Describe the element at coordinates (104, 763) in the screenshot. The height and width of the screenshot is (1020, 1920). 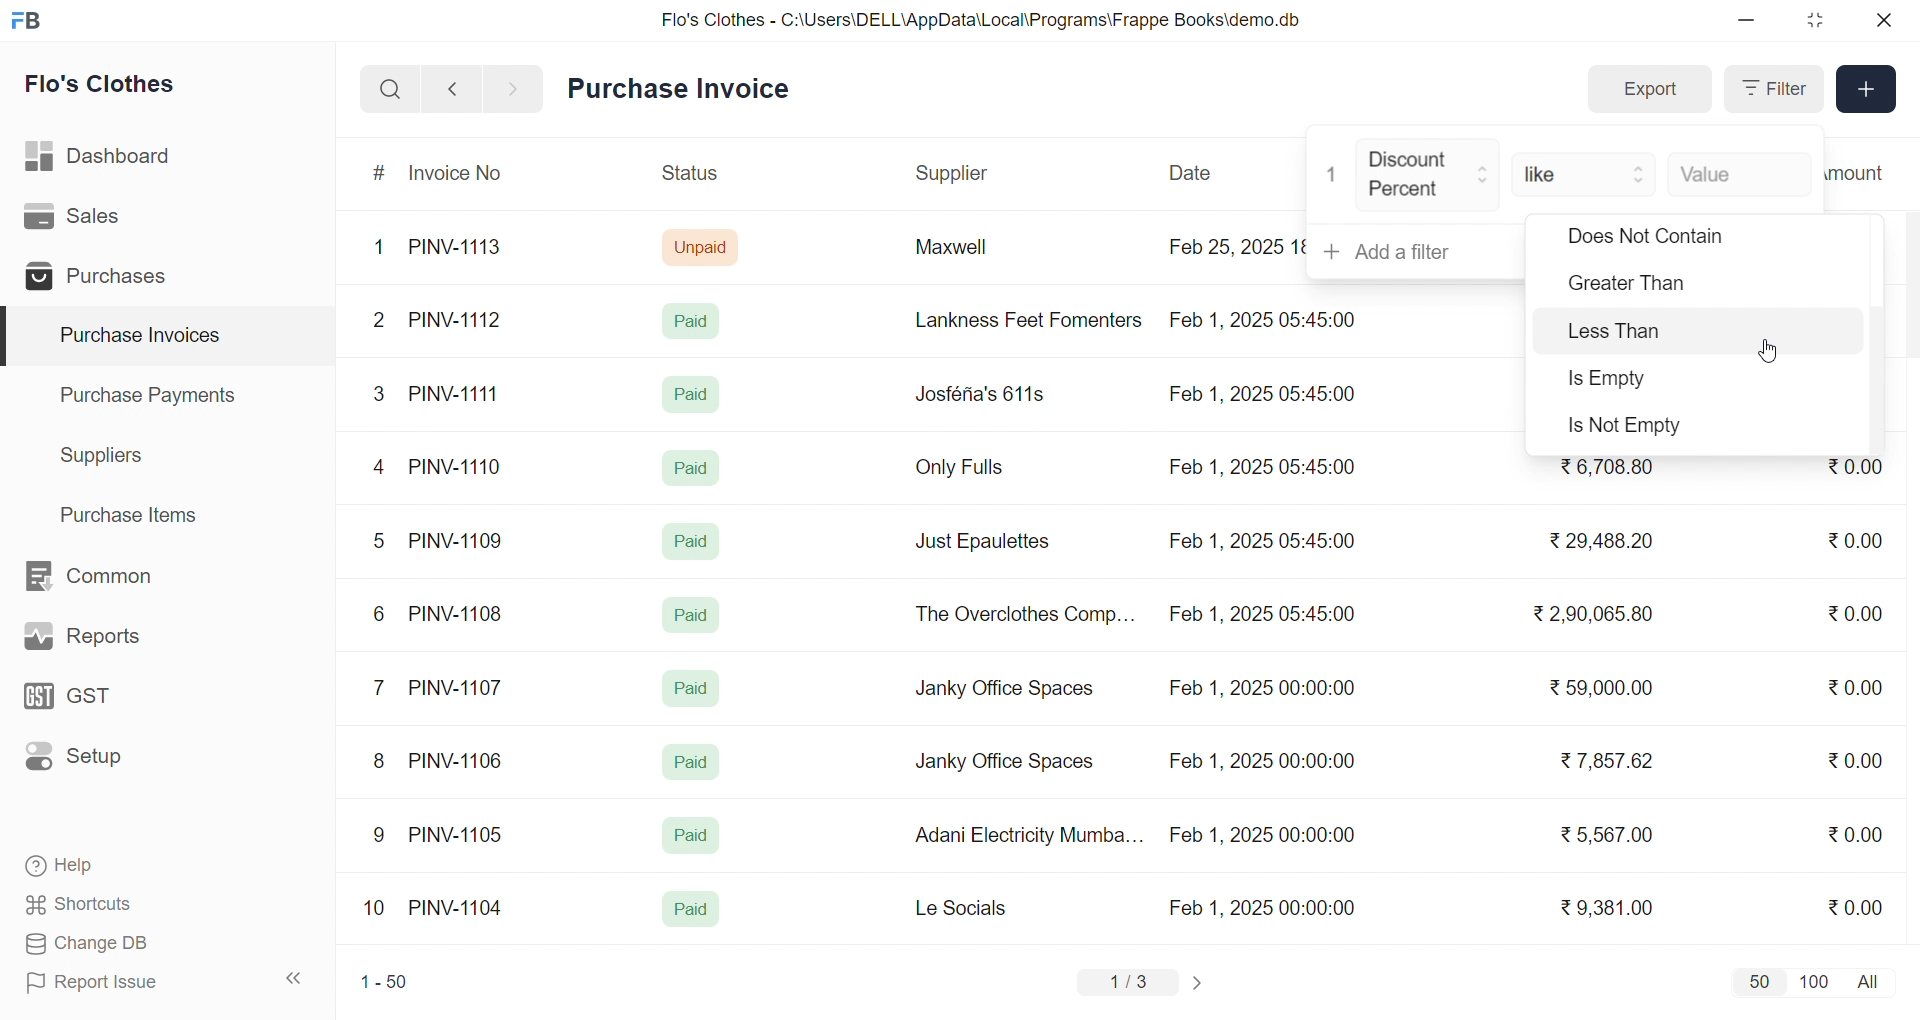
I see `Setup` at that location.